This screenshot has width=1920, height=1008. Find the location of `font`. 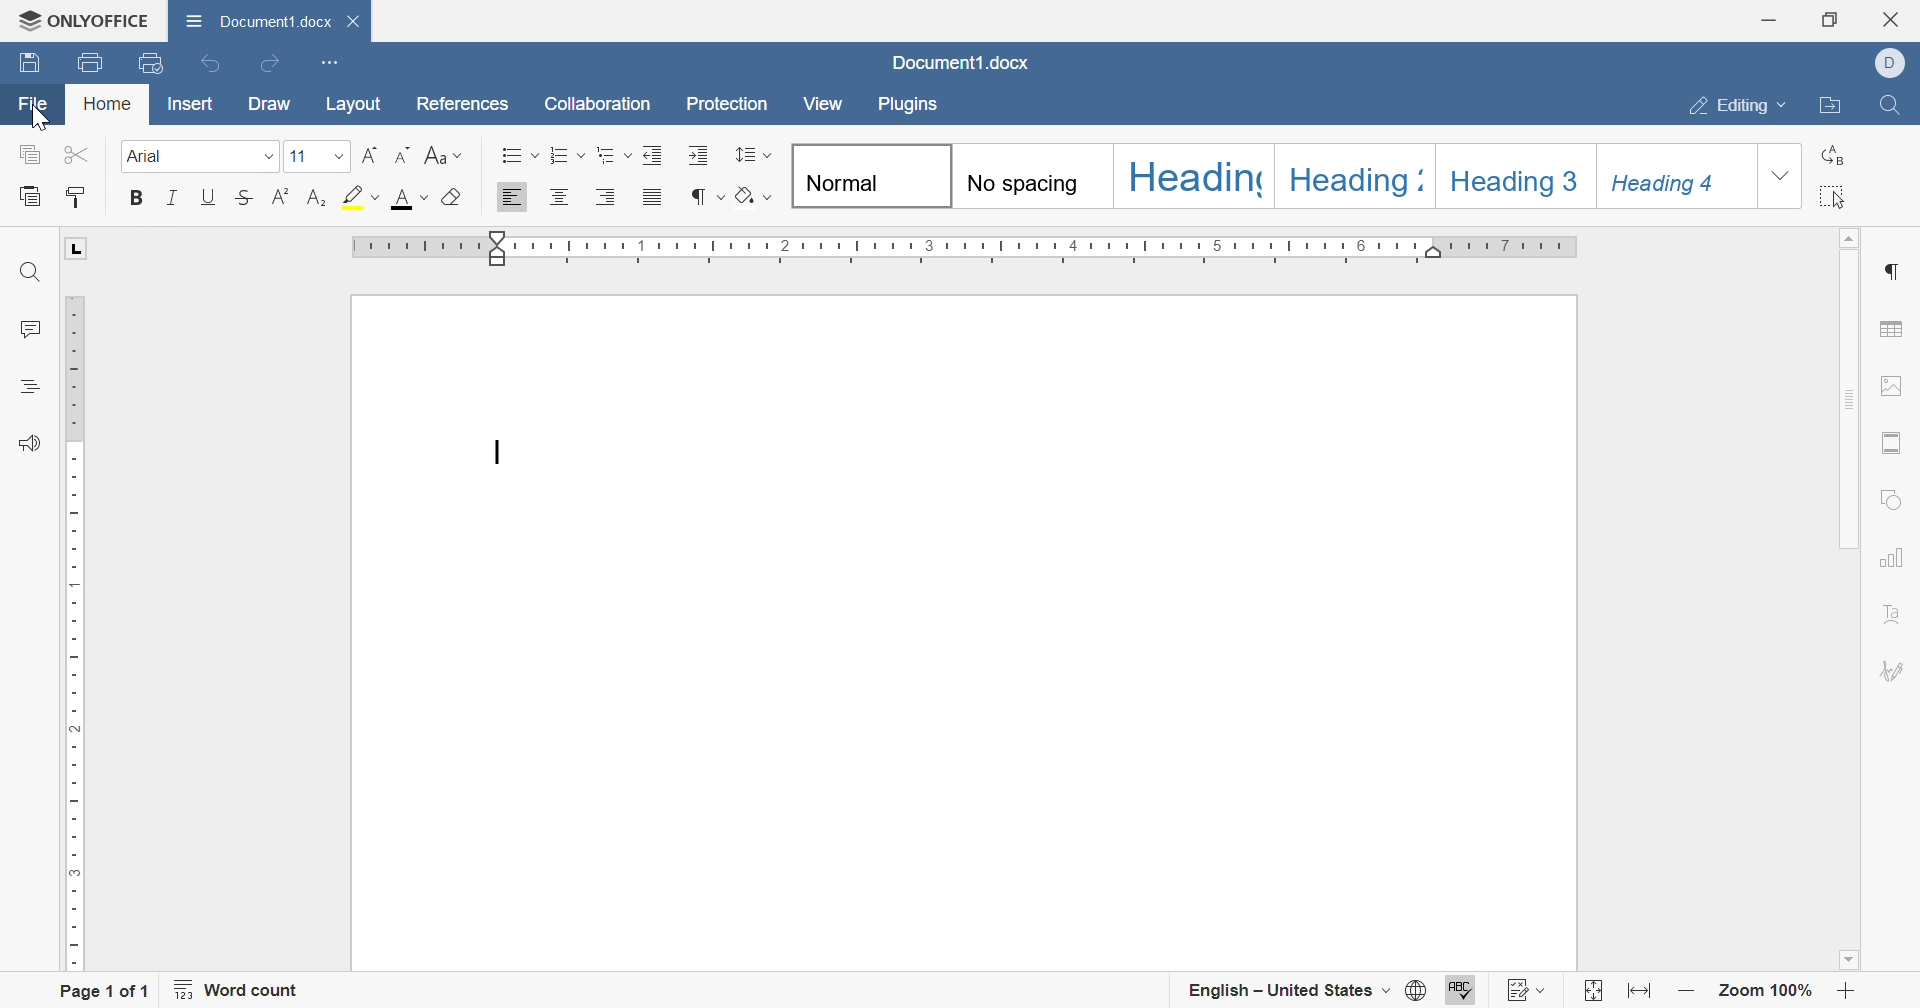

font is located at coordinates (411, 198).